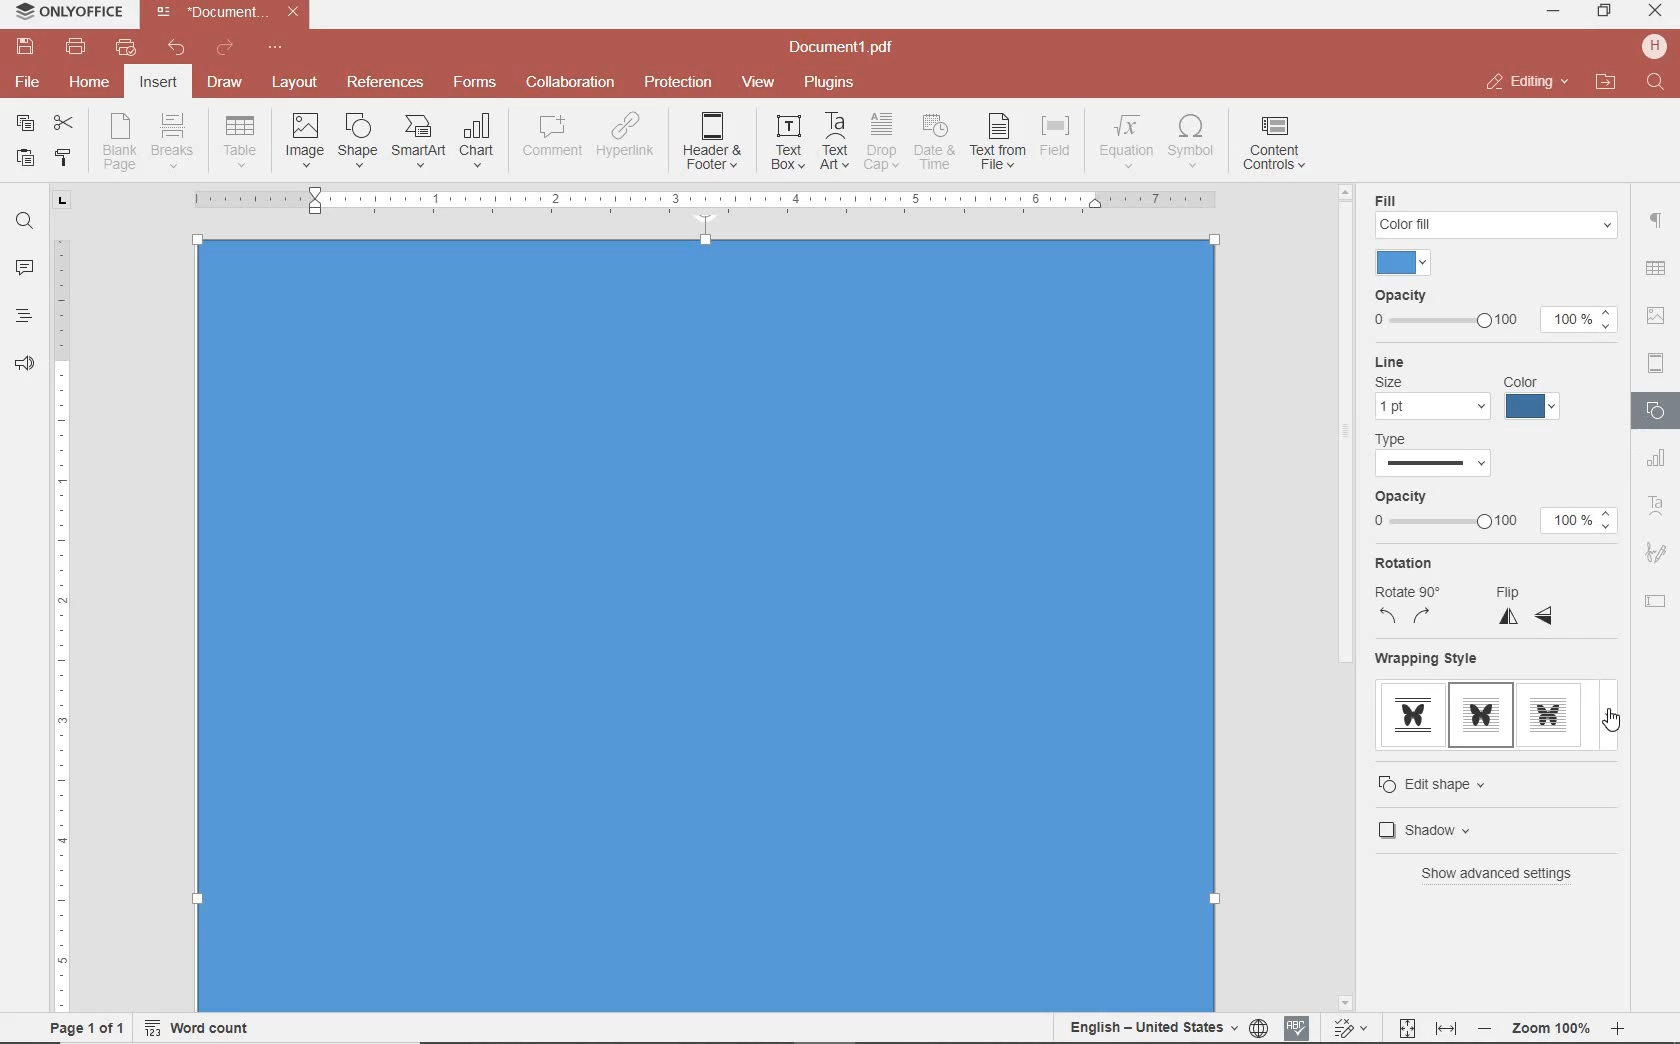 The image size is (1680, 1044). What do you see at coordinates (1424, 1029) in the screenshot?
I see `fit to page and width` at bounding box center [1424, 1029].